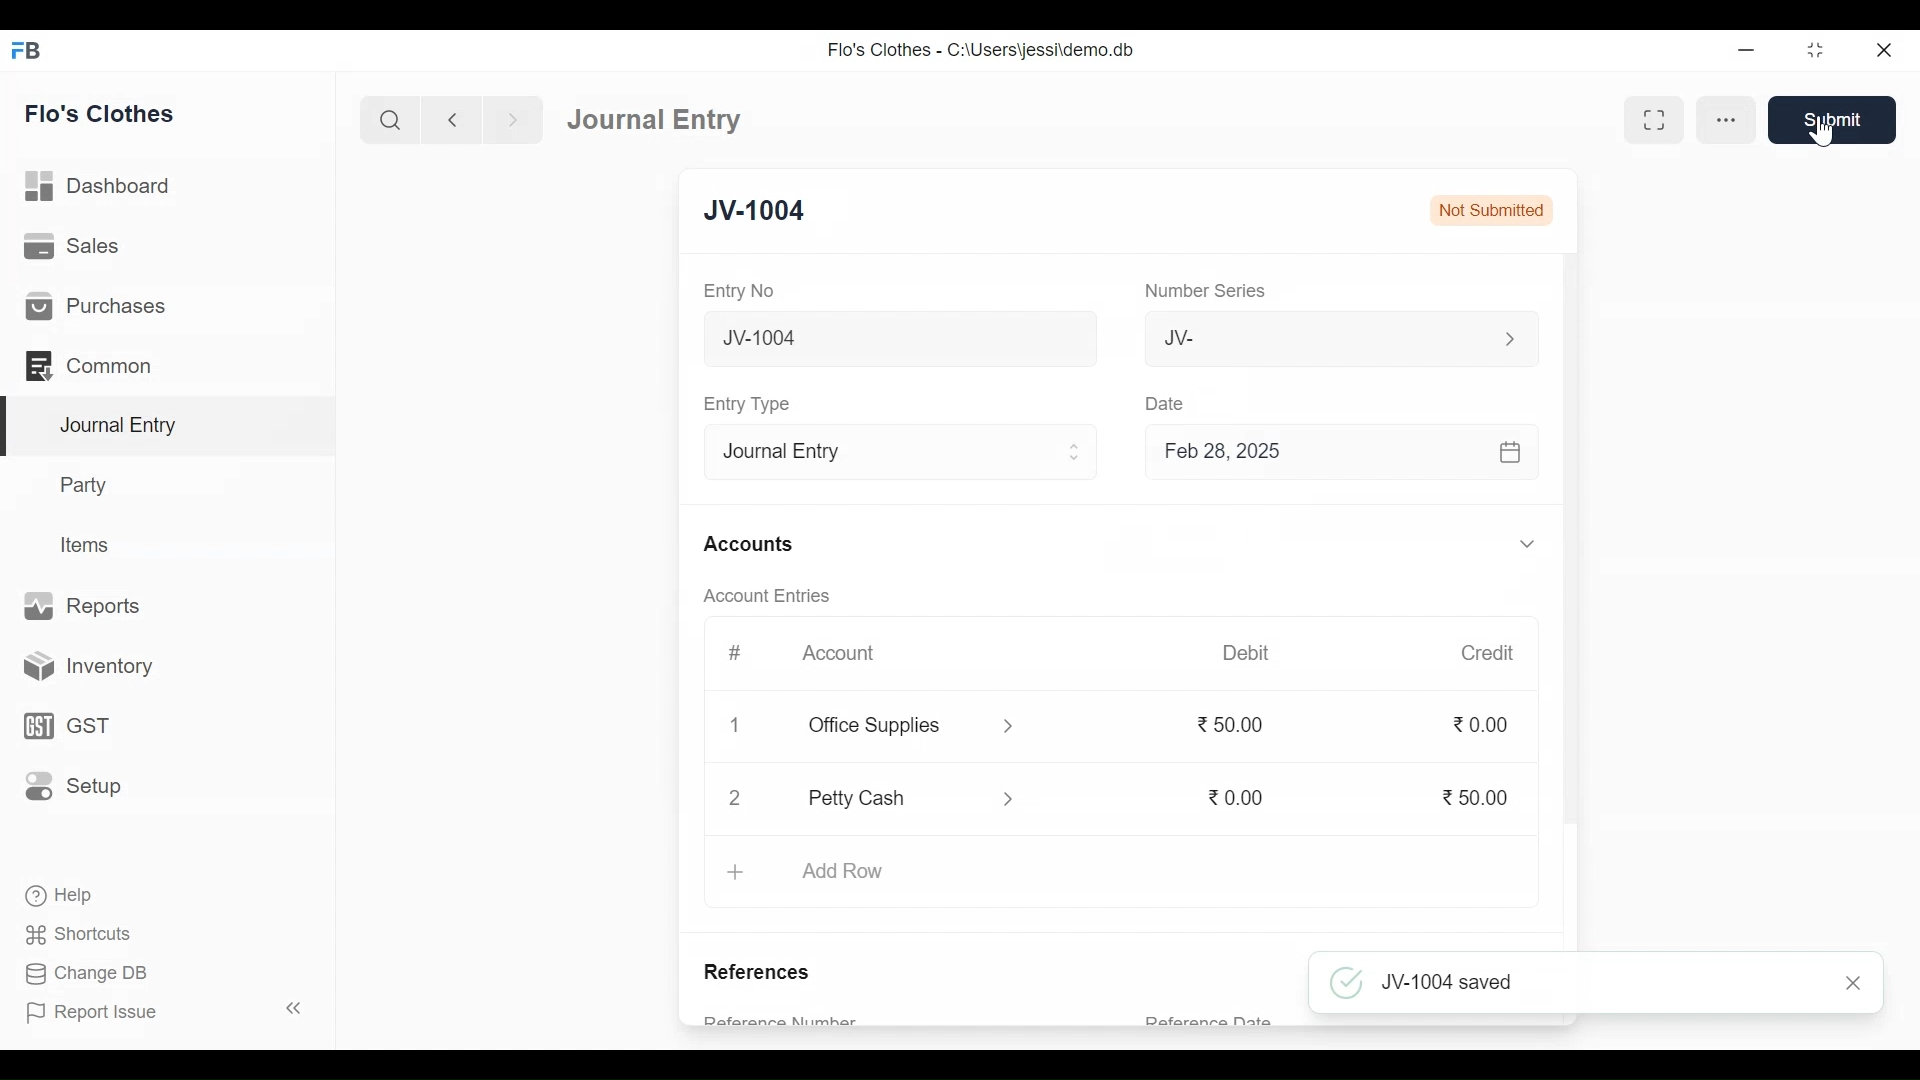 The width and height of the screenshot is (1920, 1080). I want to click on Credit, so click(1489, 654).